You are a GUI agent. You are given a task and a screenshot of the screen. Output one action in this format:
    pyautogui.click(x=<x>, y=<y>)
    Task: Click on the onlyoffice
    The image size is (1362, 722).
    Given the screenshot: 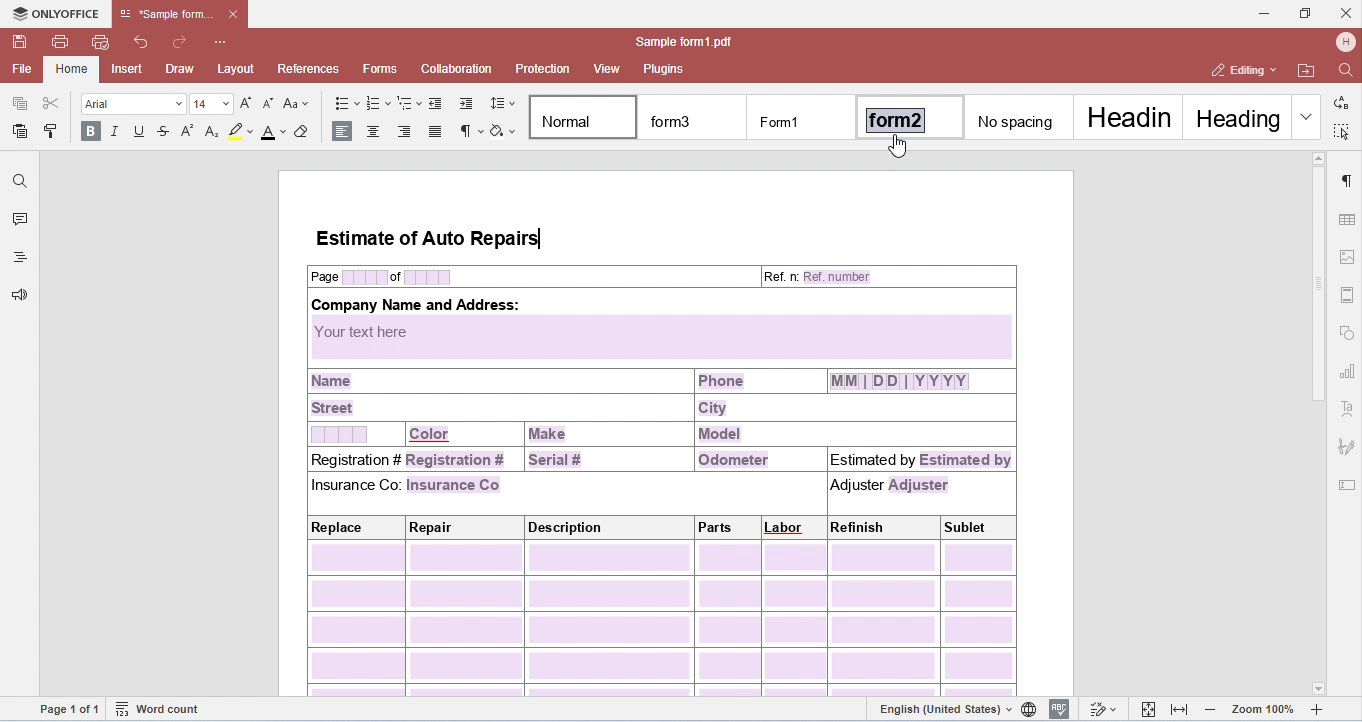 What is the action you would take?
    pyautogui.click(x=54, y=13)
    